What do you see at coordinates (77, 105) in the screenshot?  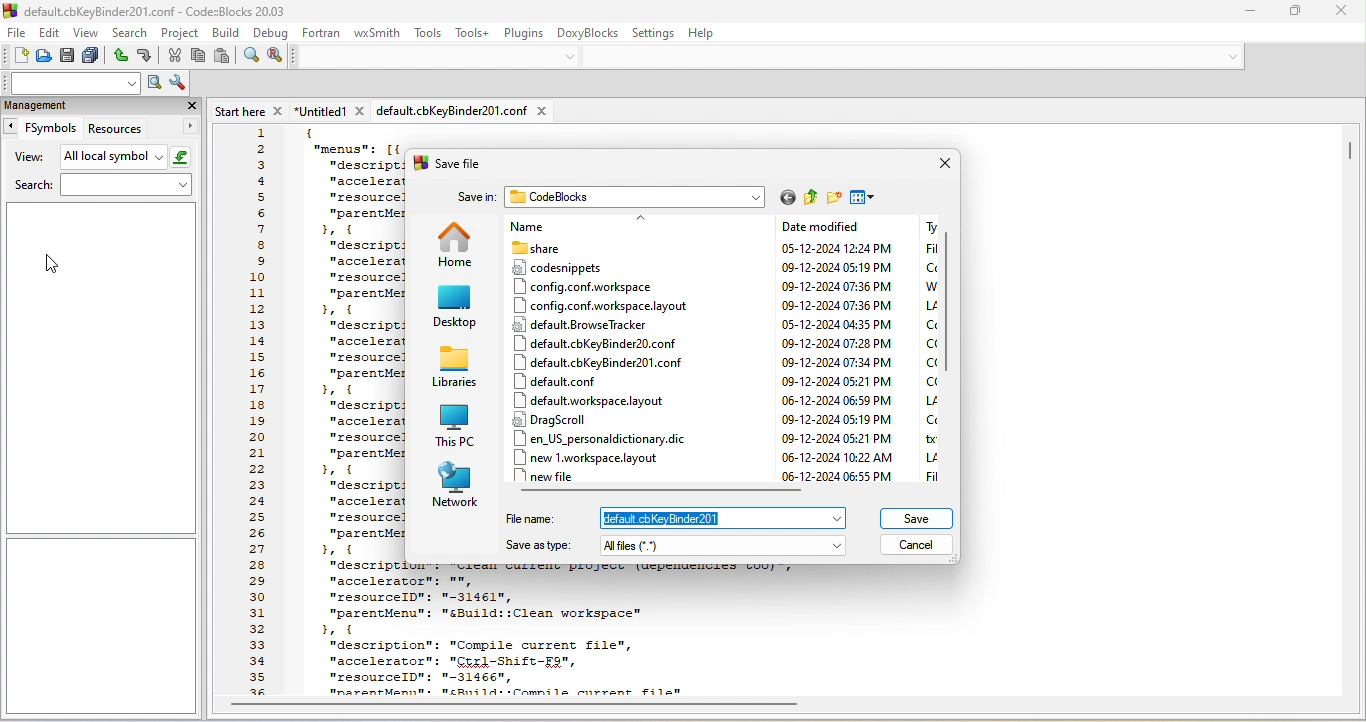 I see `management` at bounding box center [77, 105].